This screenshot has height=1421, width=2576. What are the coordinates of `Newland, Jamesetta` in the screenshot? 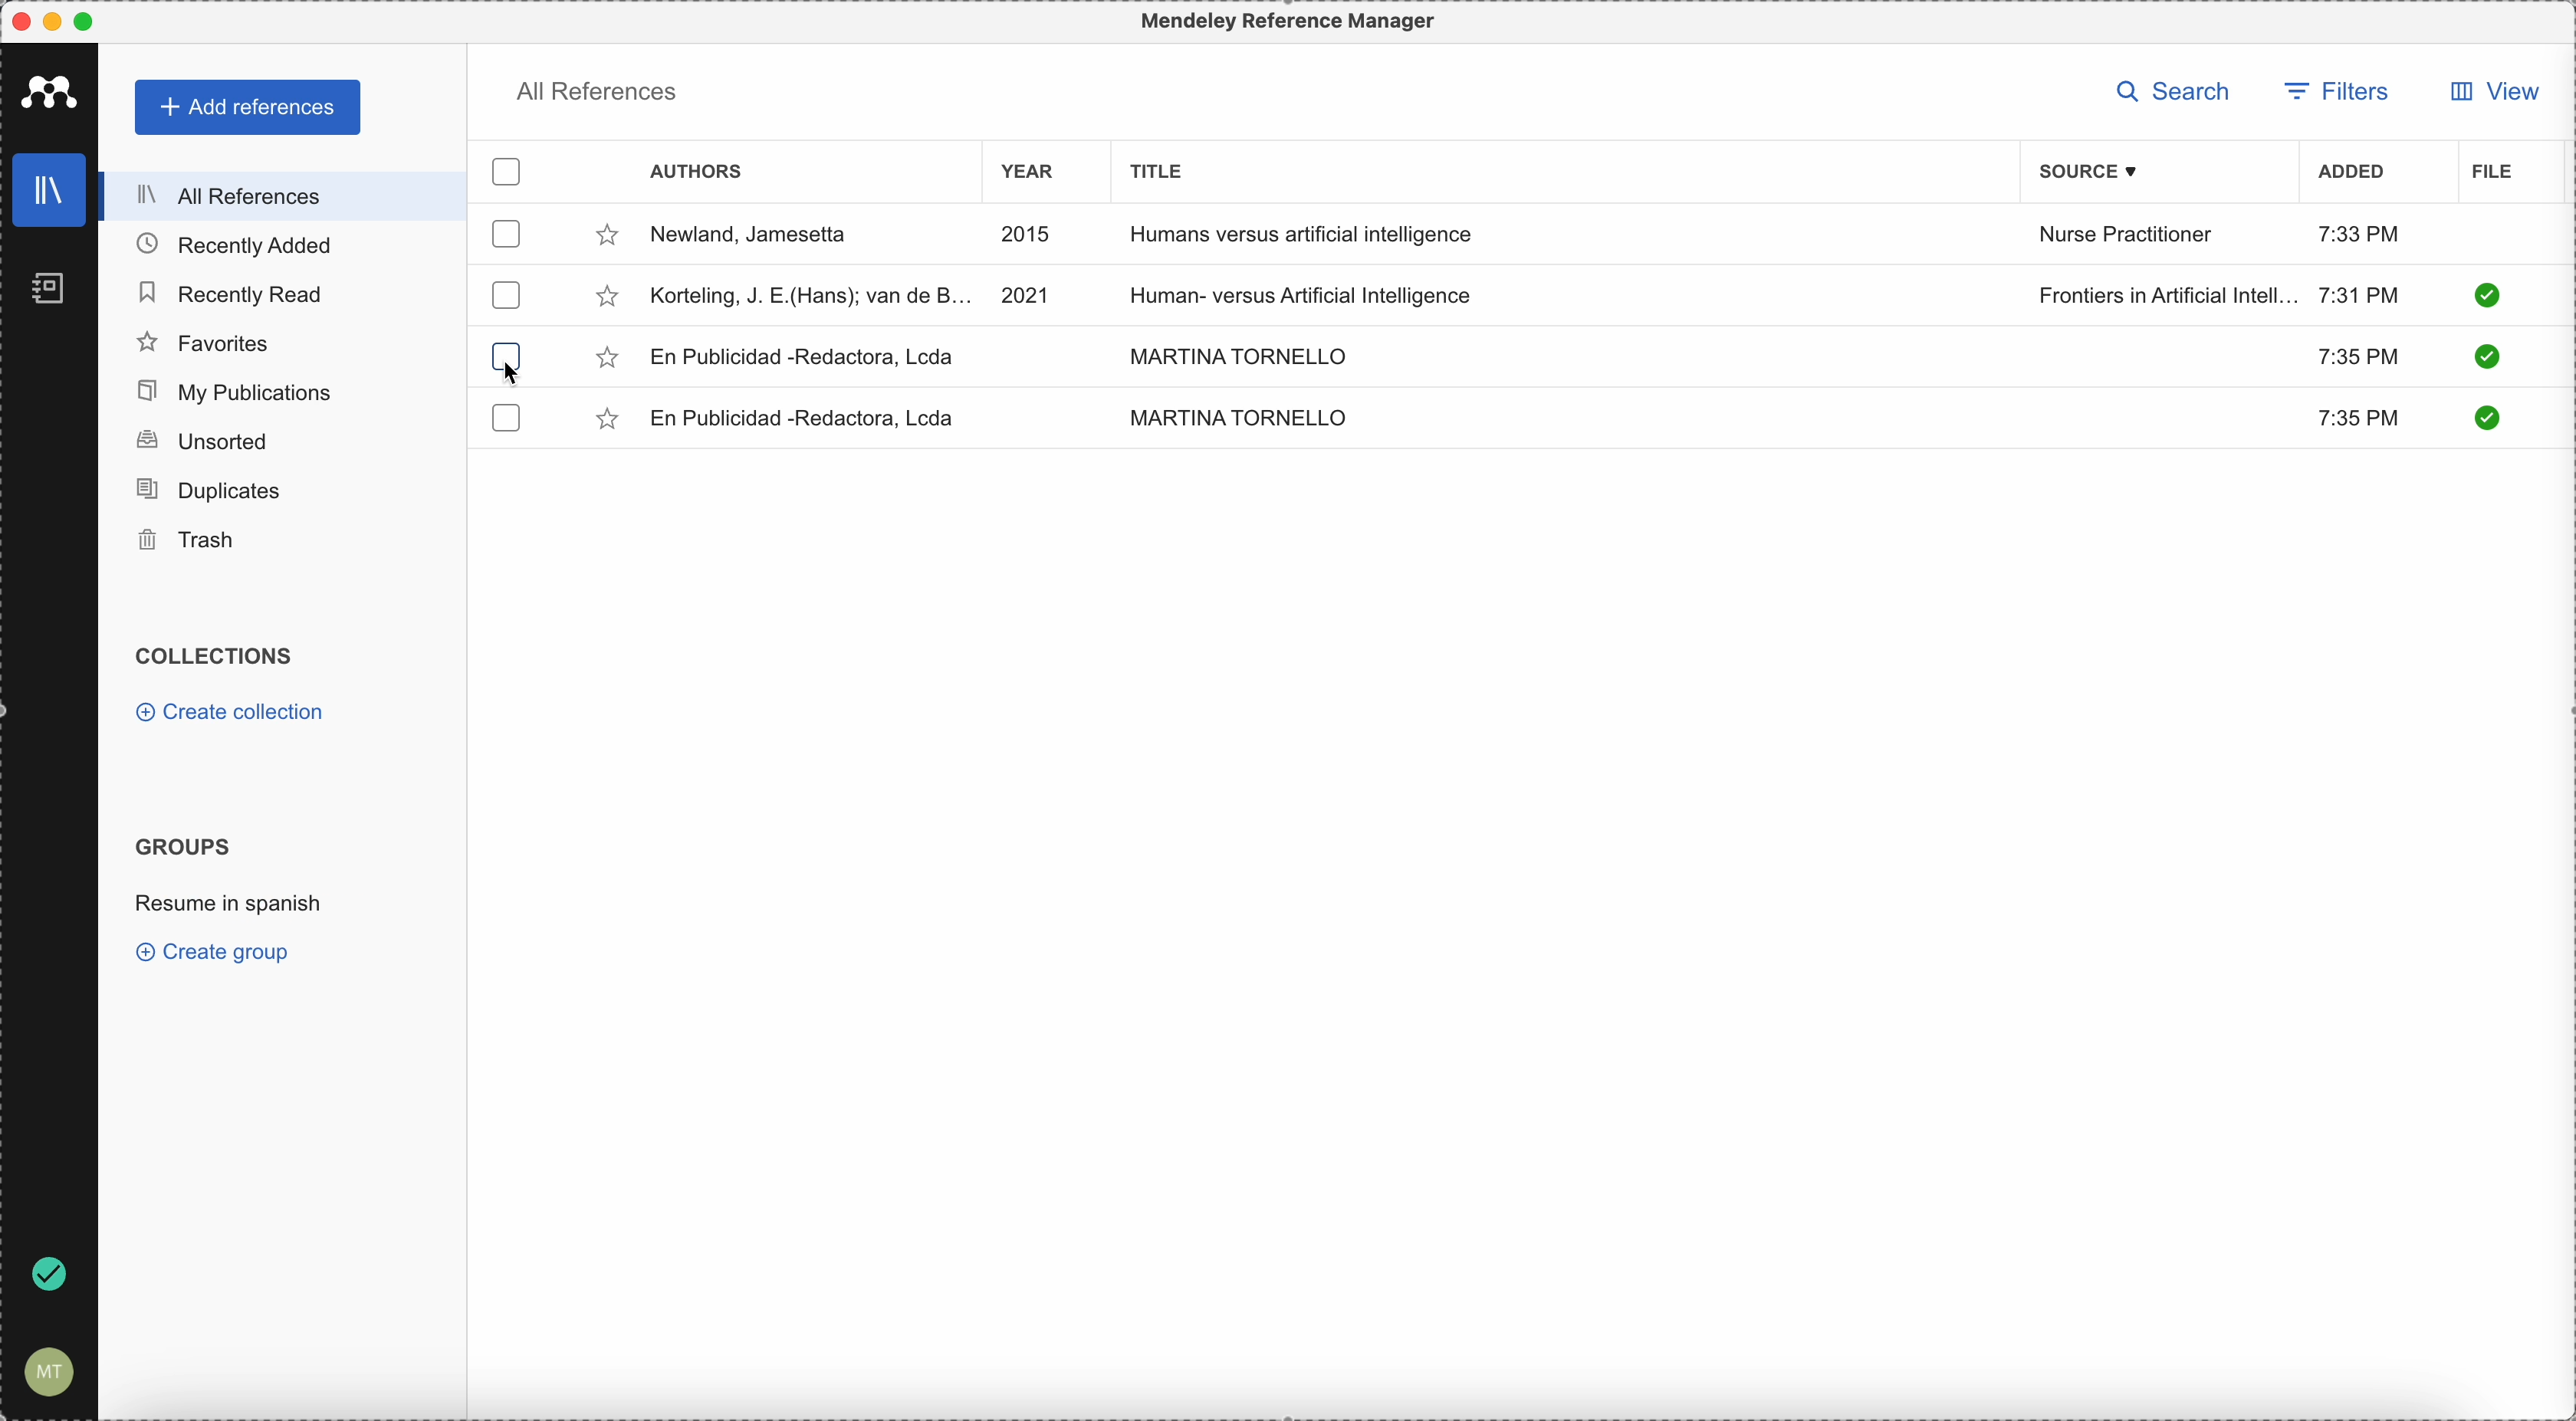 It's located at (759, 236).